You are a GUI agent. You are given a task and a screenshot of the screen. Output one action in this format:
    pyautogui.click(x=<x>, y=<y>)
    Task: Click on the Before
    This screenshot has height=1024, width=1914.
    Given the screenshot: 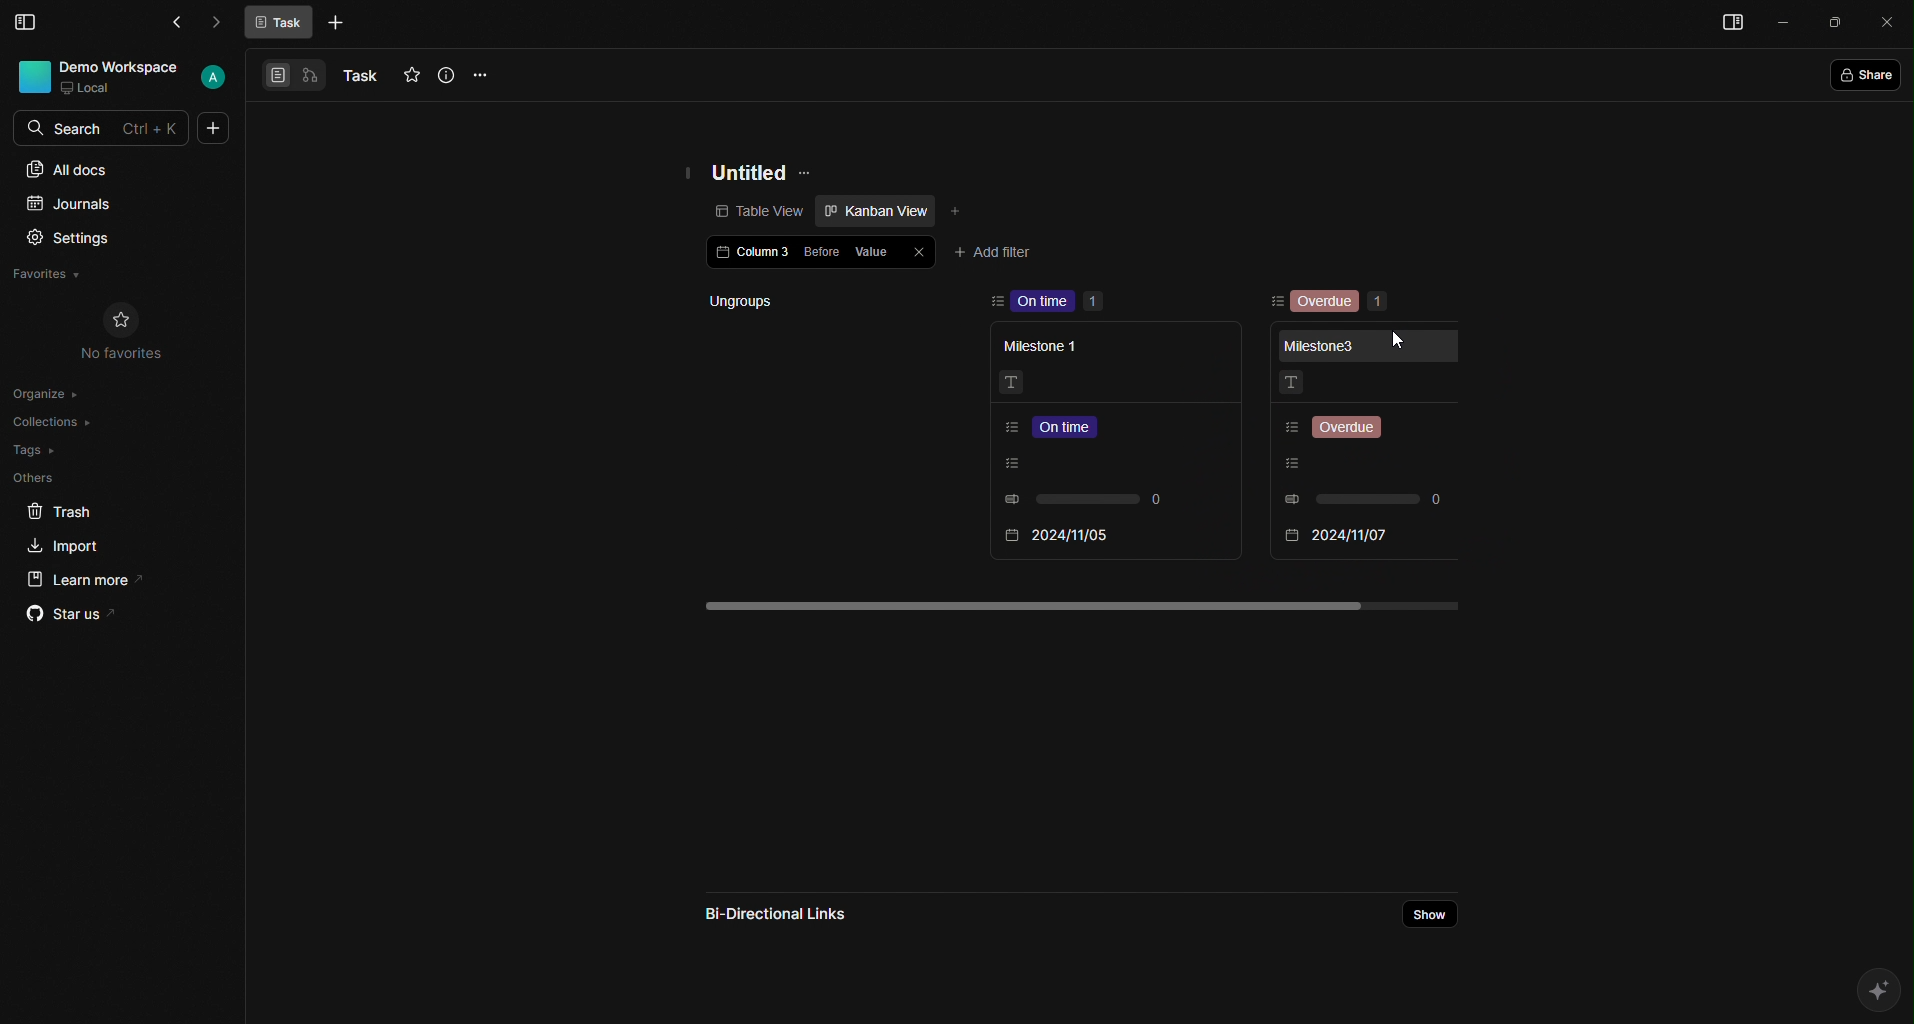 What is the action you would take?
    pyautogui.click(x=821, y=251)
    